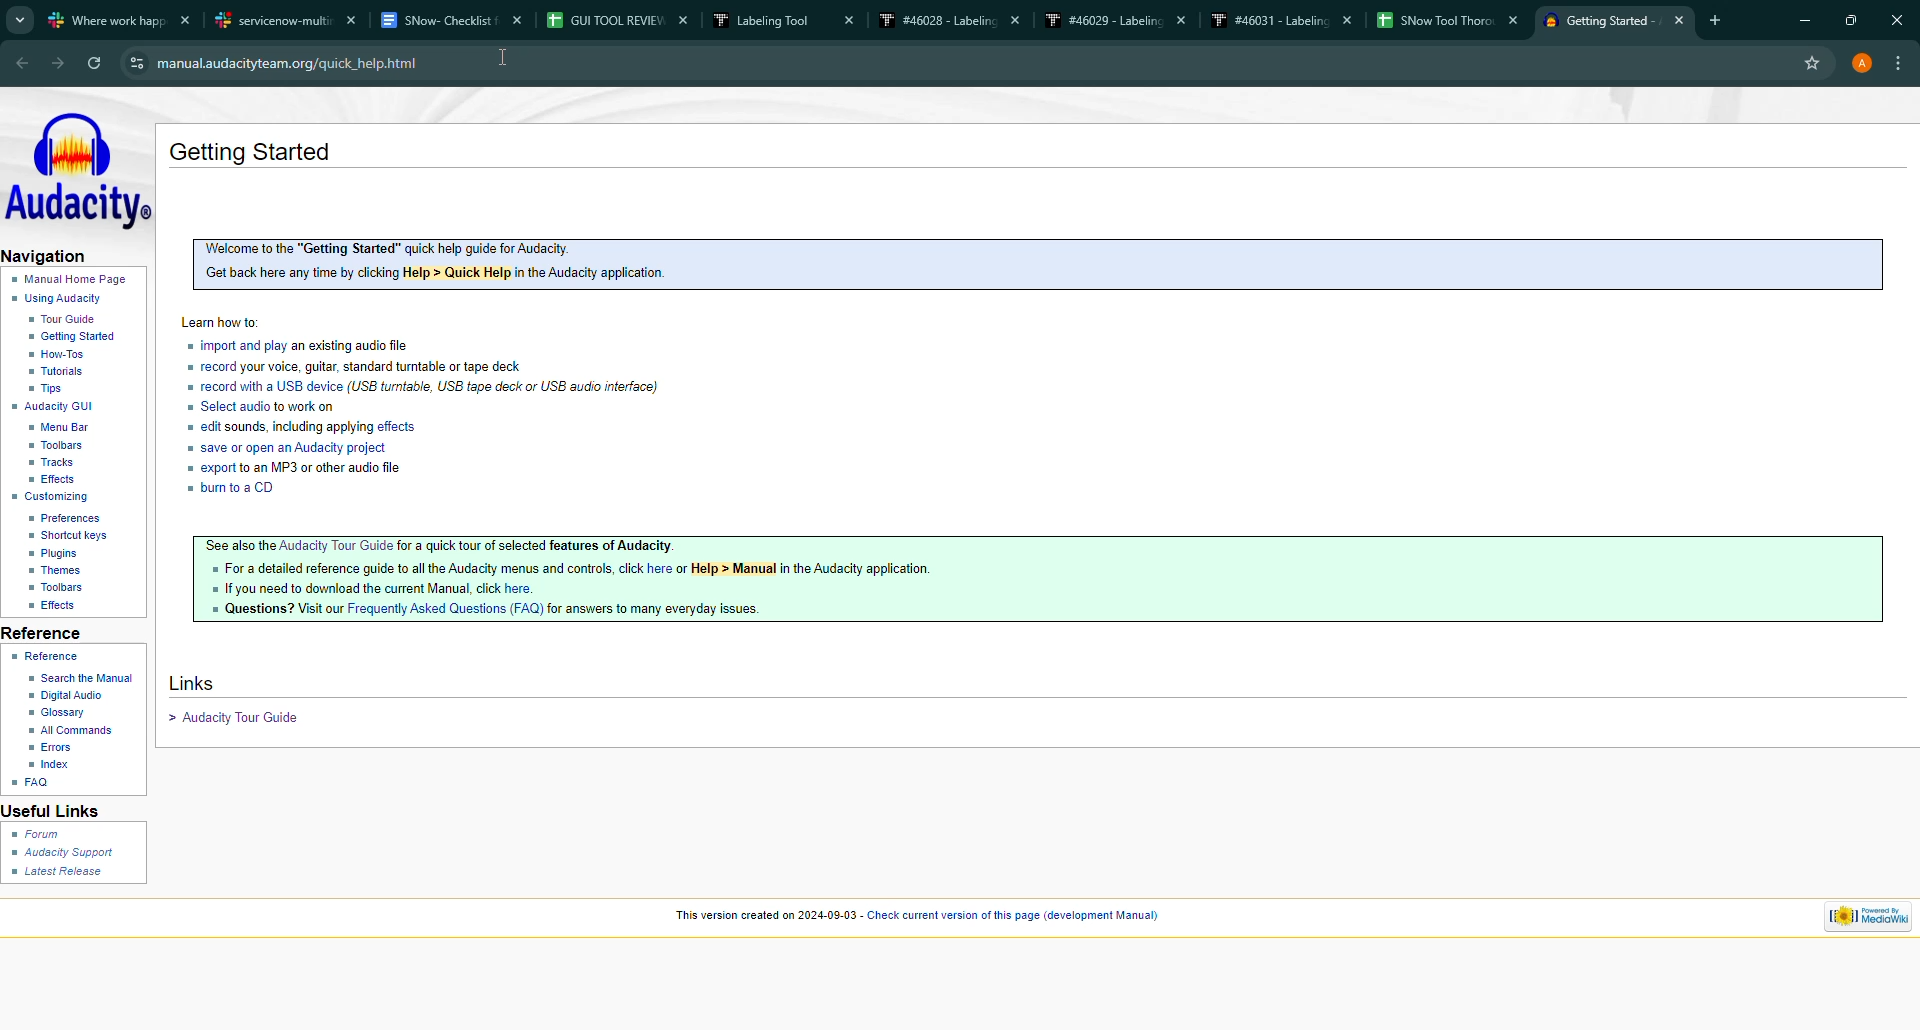 This screenshot has width=1920, height=1030. Describe the element at coordinates (74, 697) in the screenshot. I see `digital` at that location.